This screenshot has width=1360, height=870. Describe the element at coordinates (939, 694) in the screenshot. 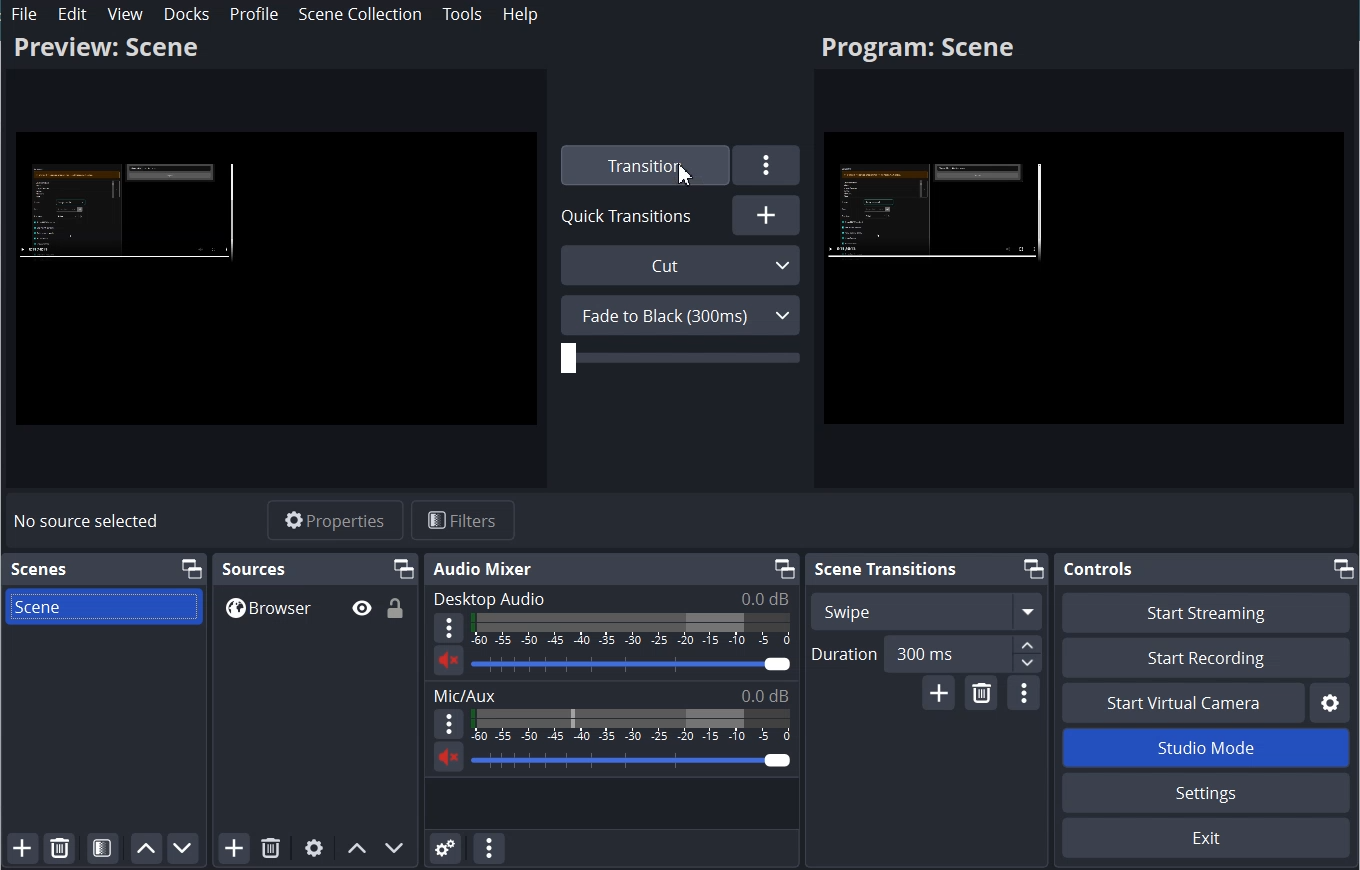

I see `Add Configurable Transition` at that location.